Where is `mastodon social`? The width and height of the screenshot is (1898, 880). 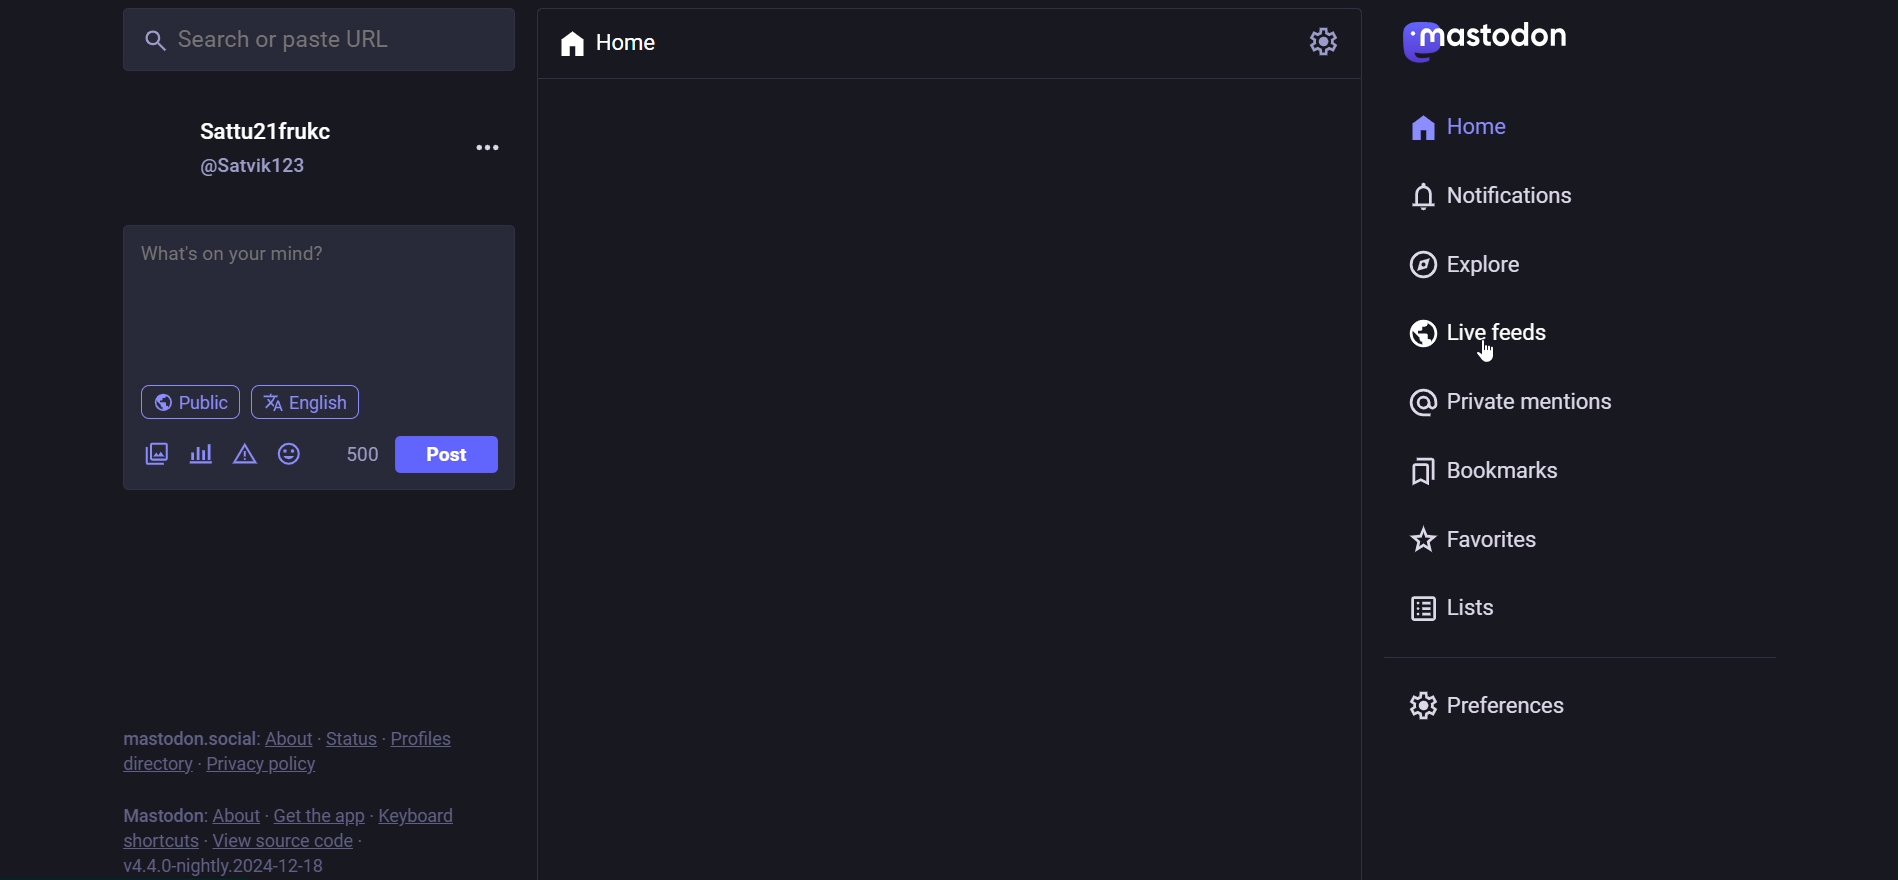 mastodon social is located at coordinates (184, 738).